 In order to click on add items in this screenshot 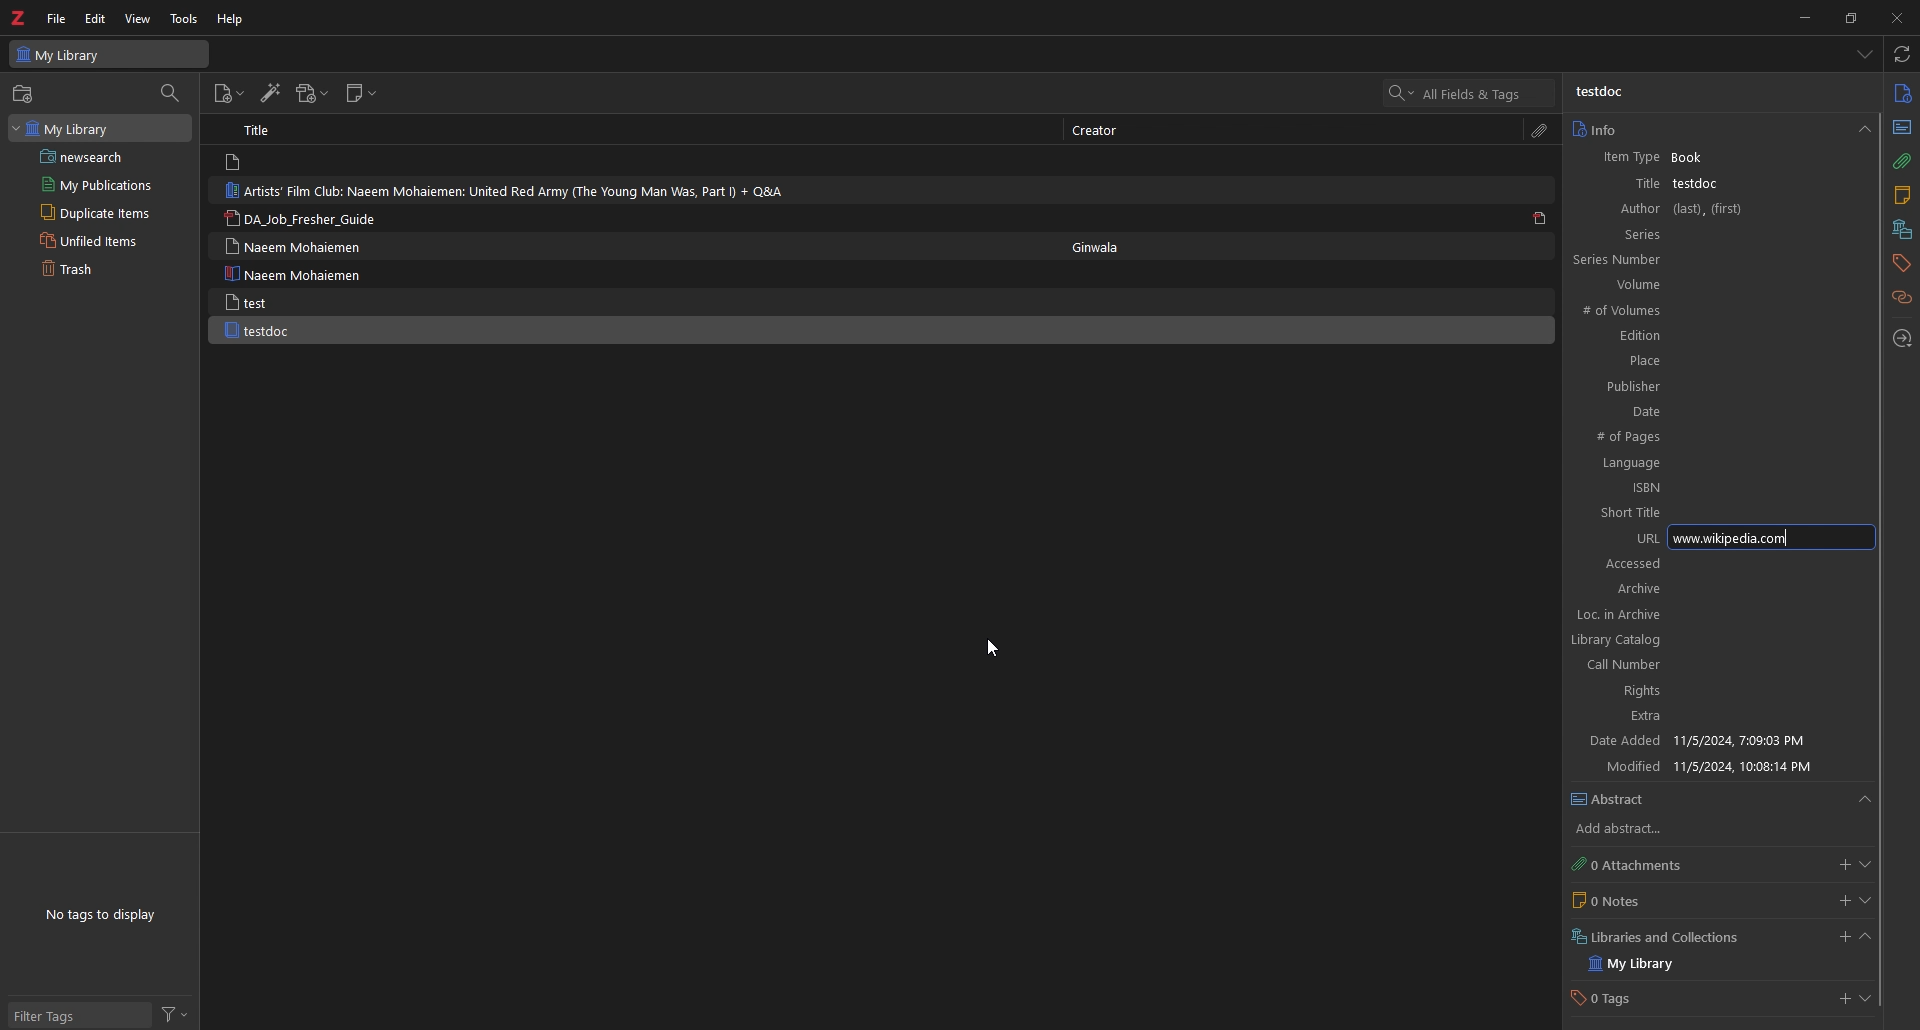, I will do `click(229, 93)`.